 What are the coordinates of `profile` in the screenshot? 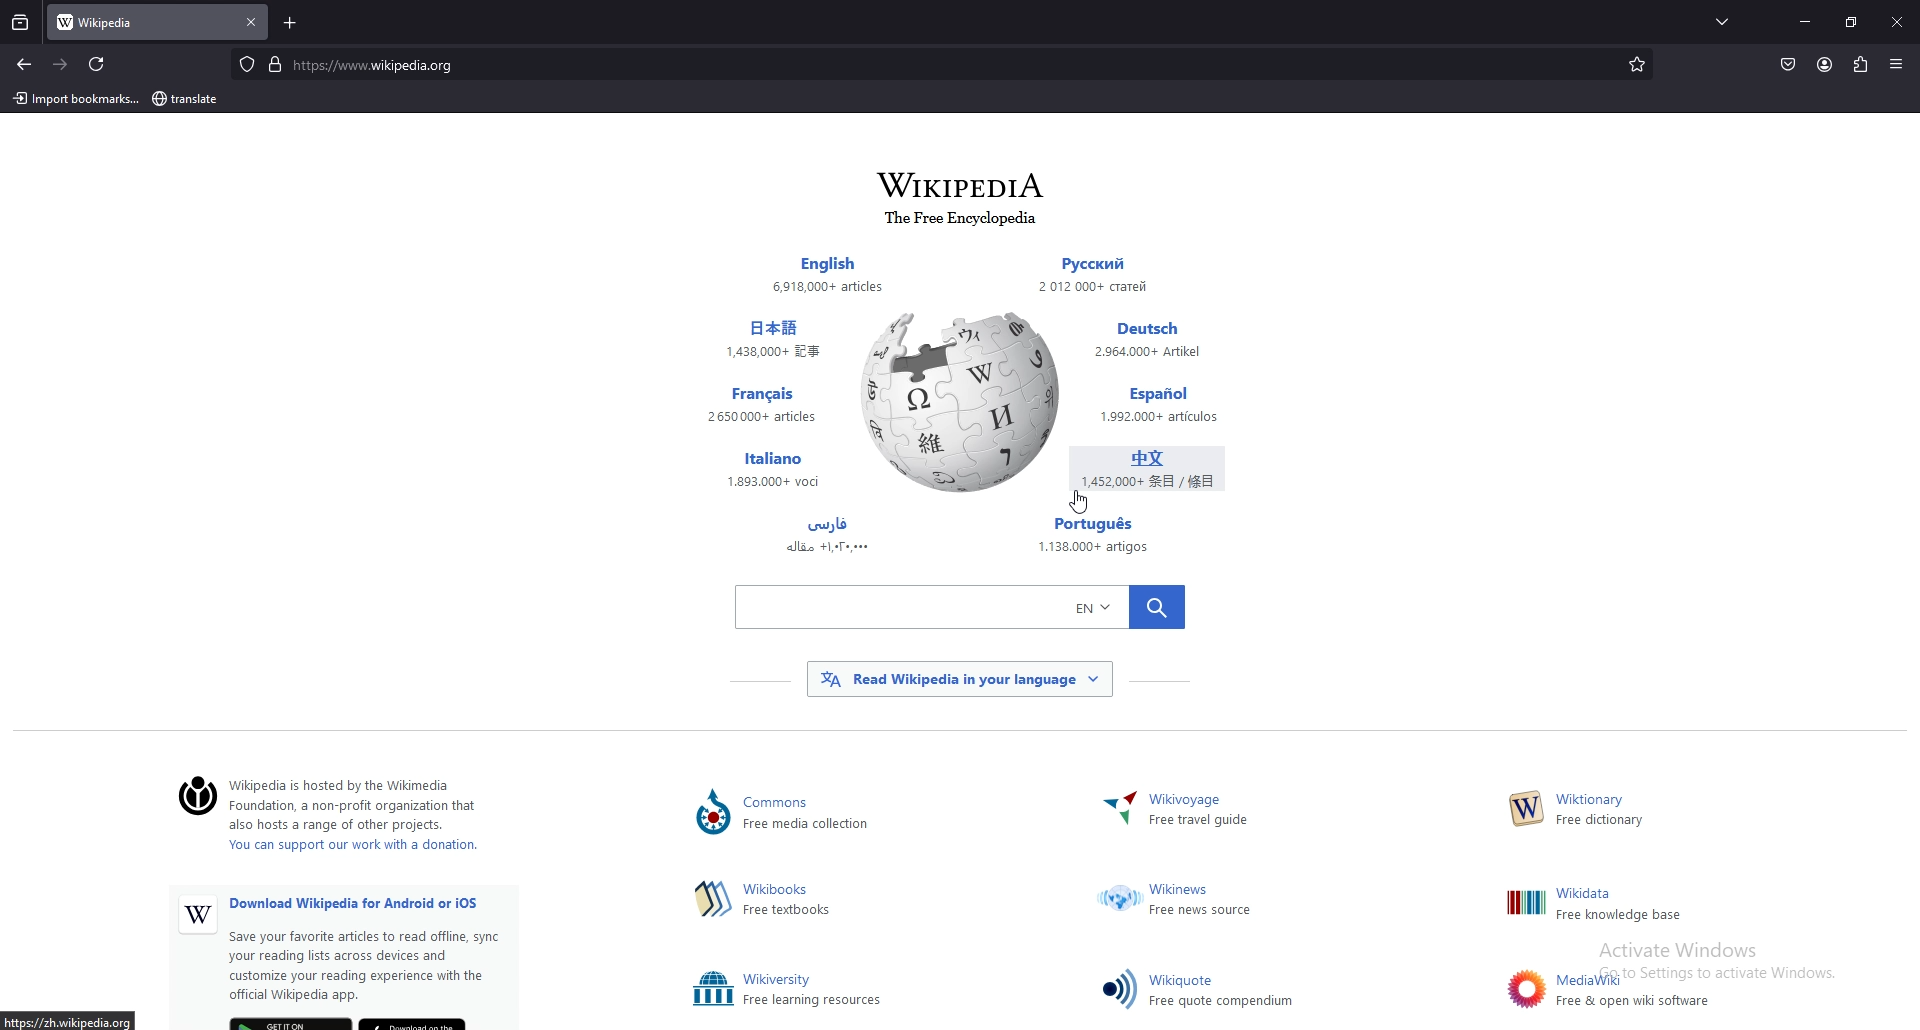 It's located at (1825, 65).